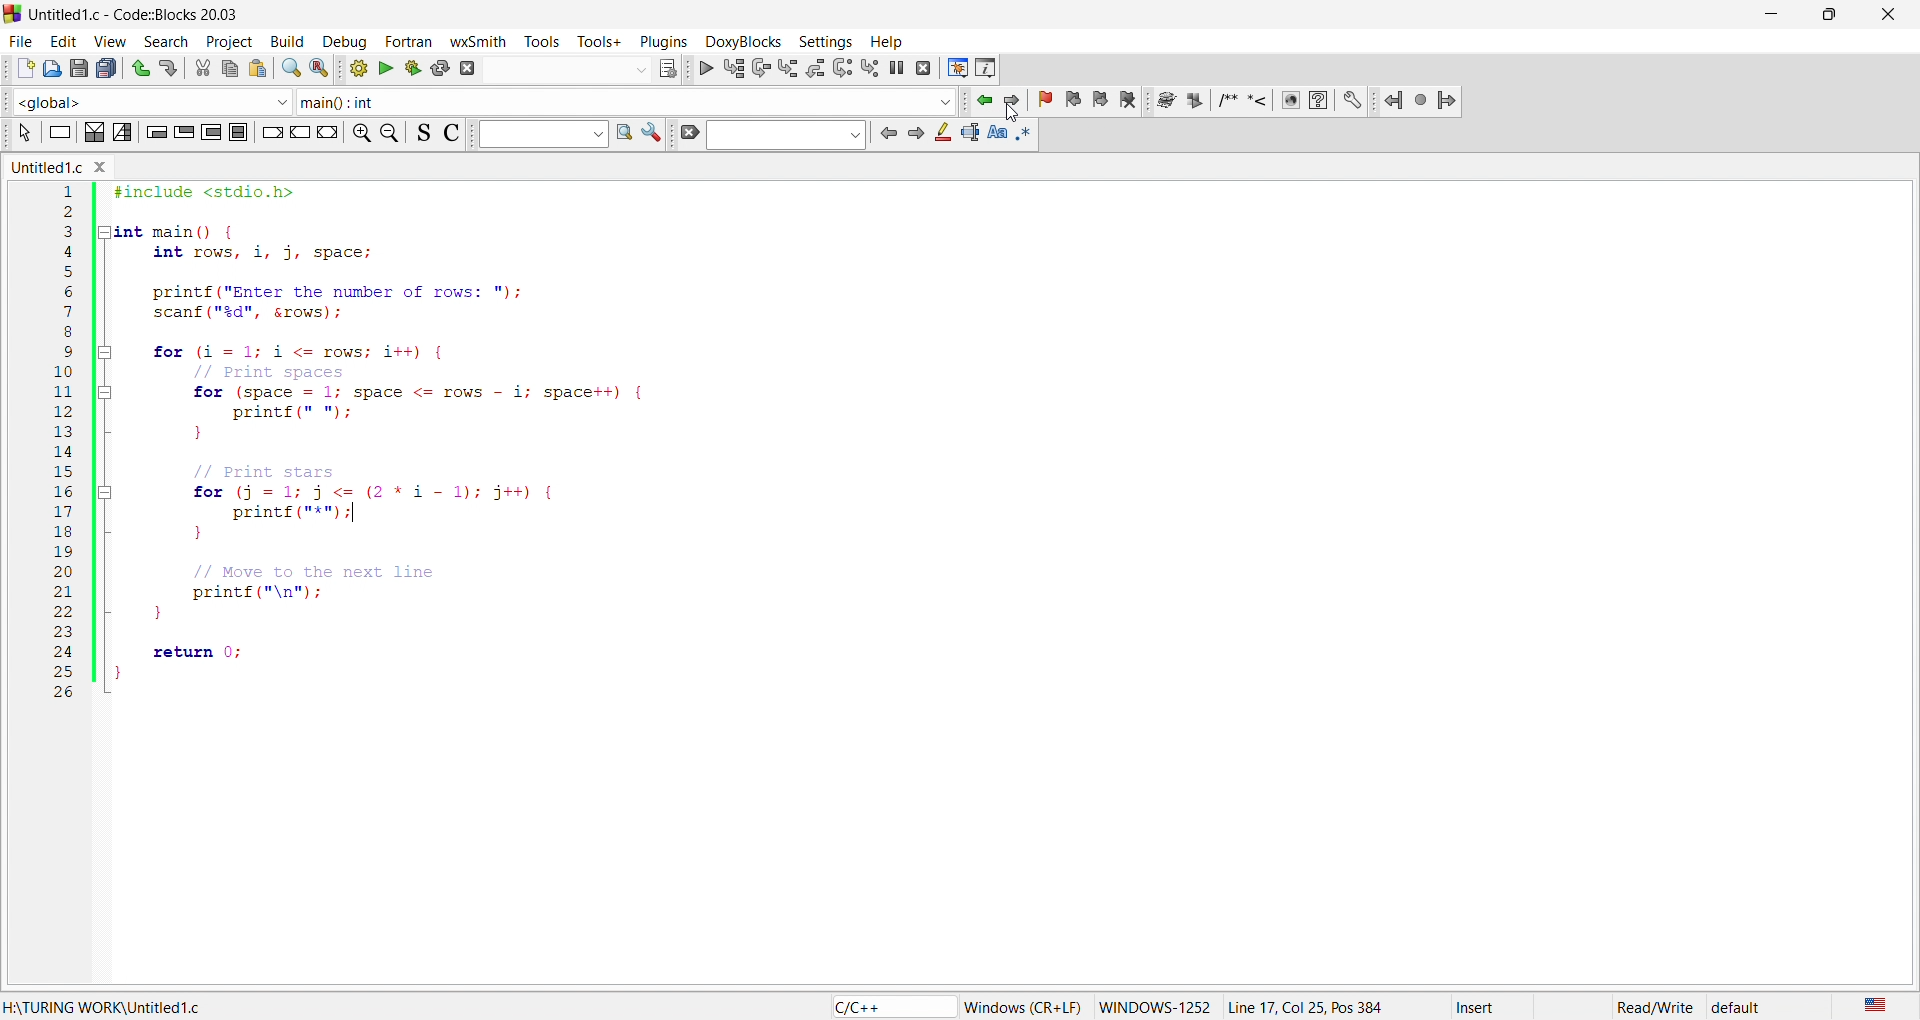 This screenshot has width=1920, height=1020. I want to click on icon, so click(941, 134).